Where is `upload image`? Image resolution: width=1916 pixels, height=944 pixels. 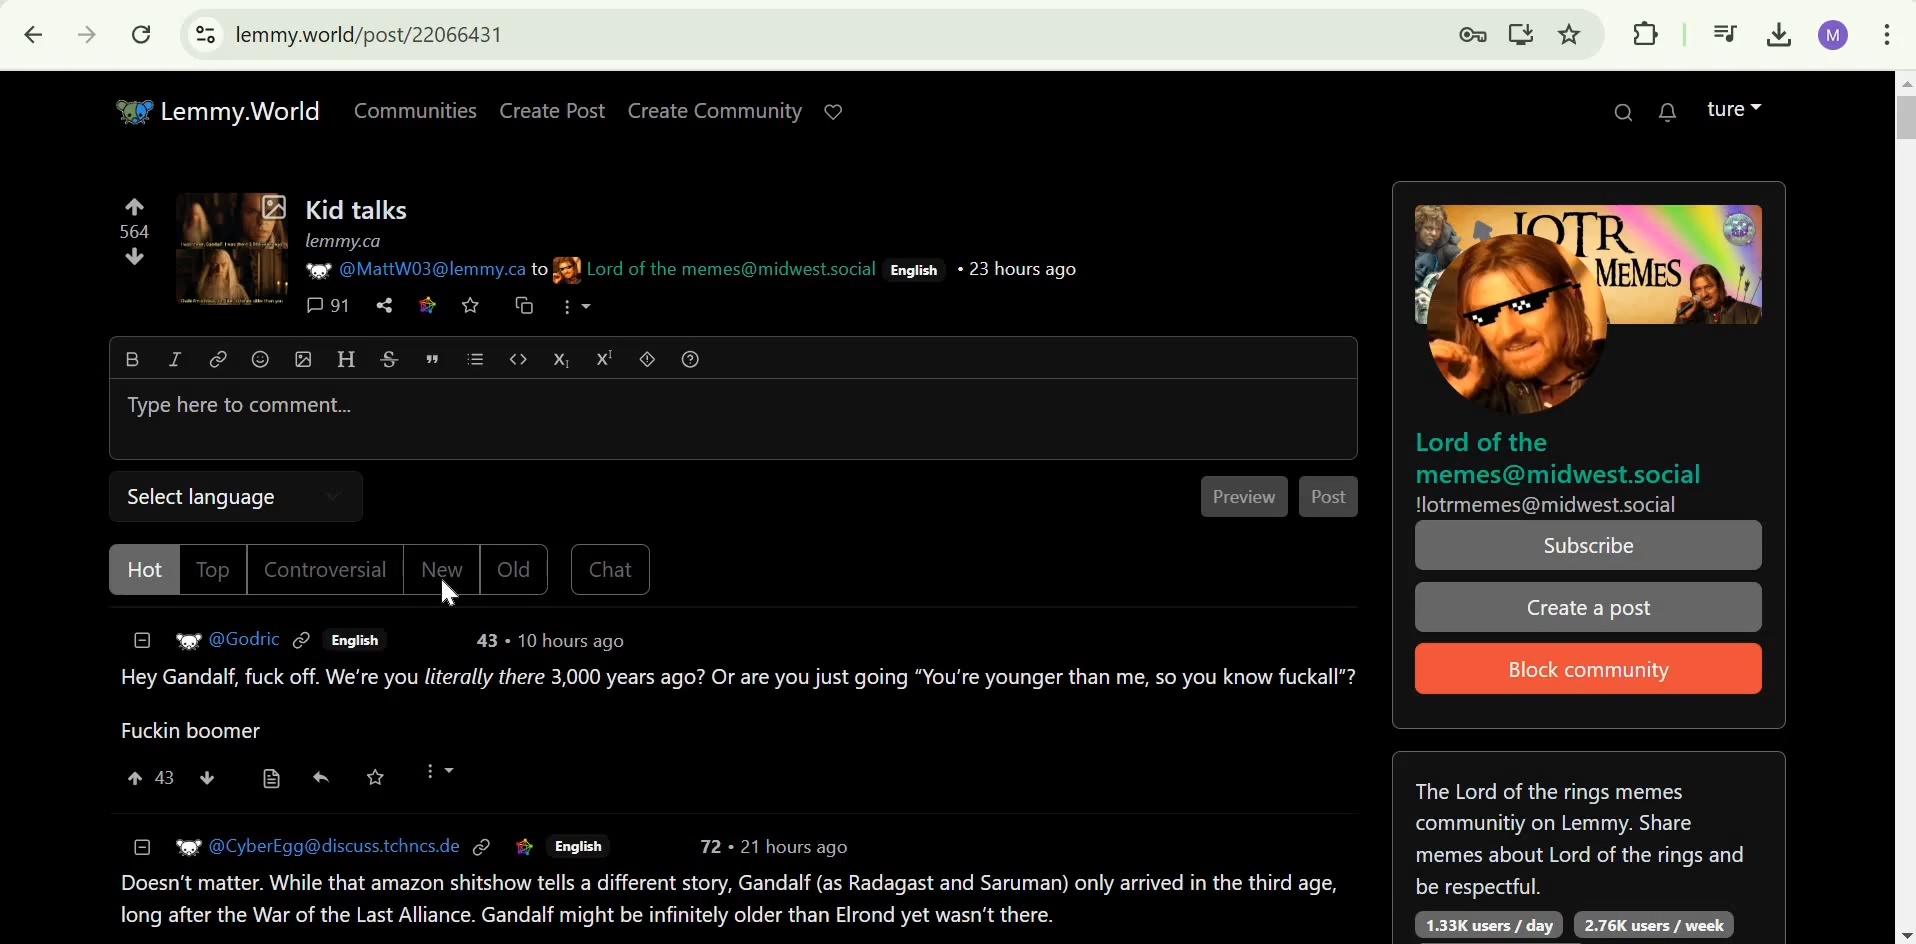
upload image is located at coordinates (302, 358).